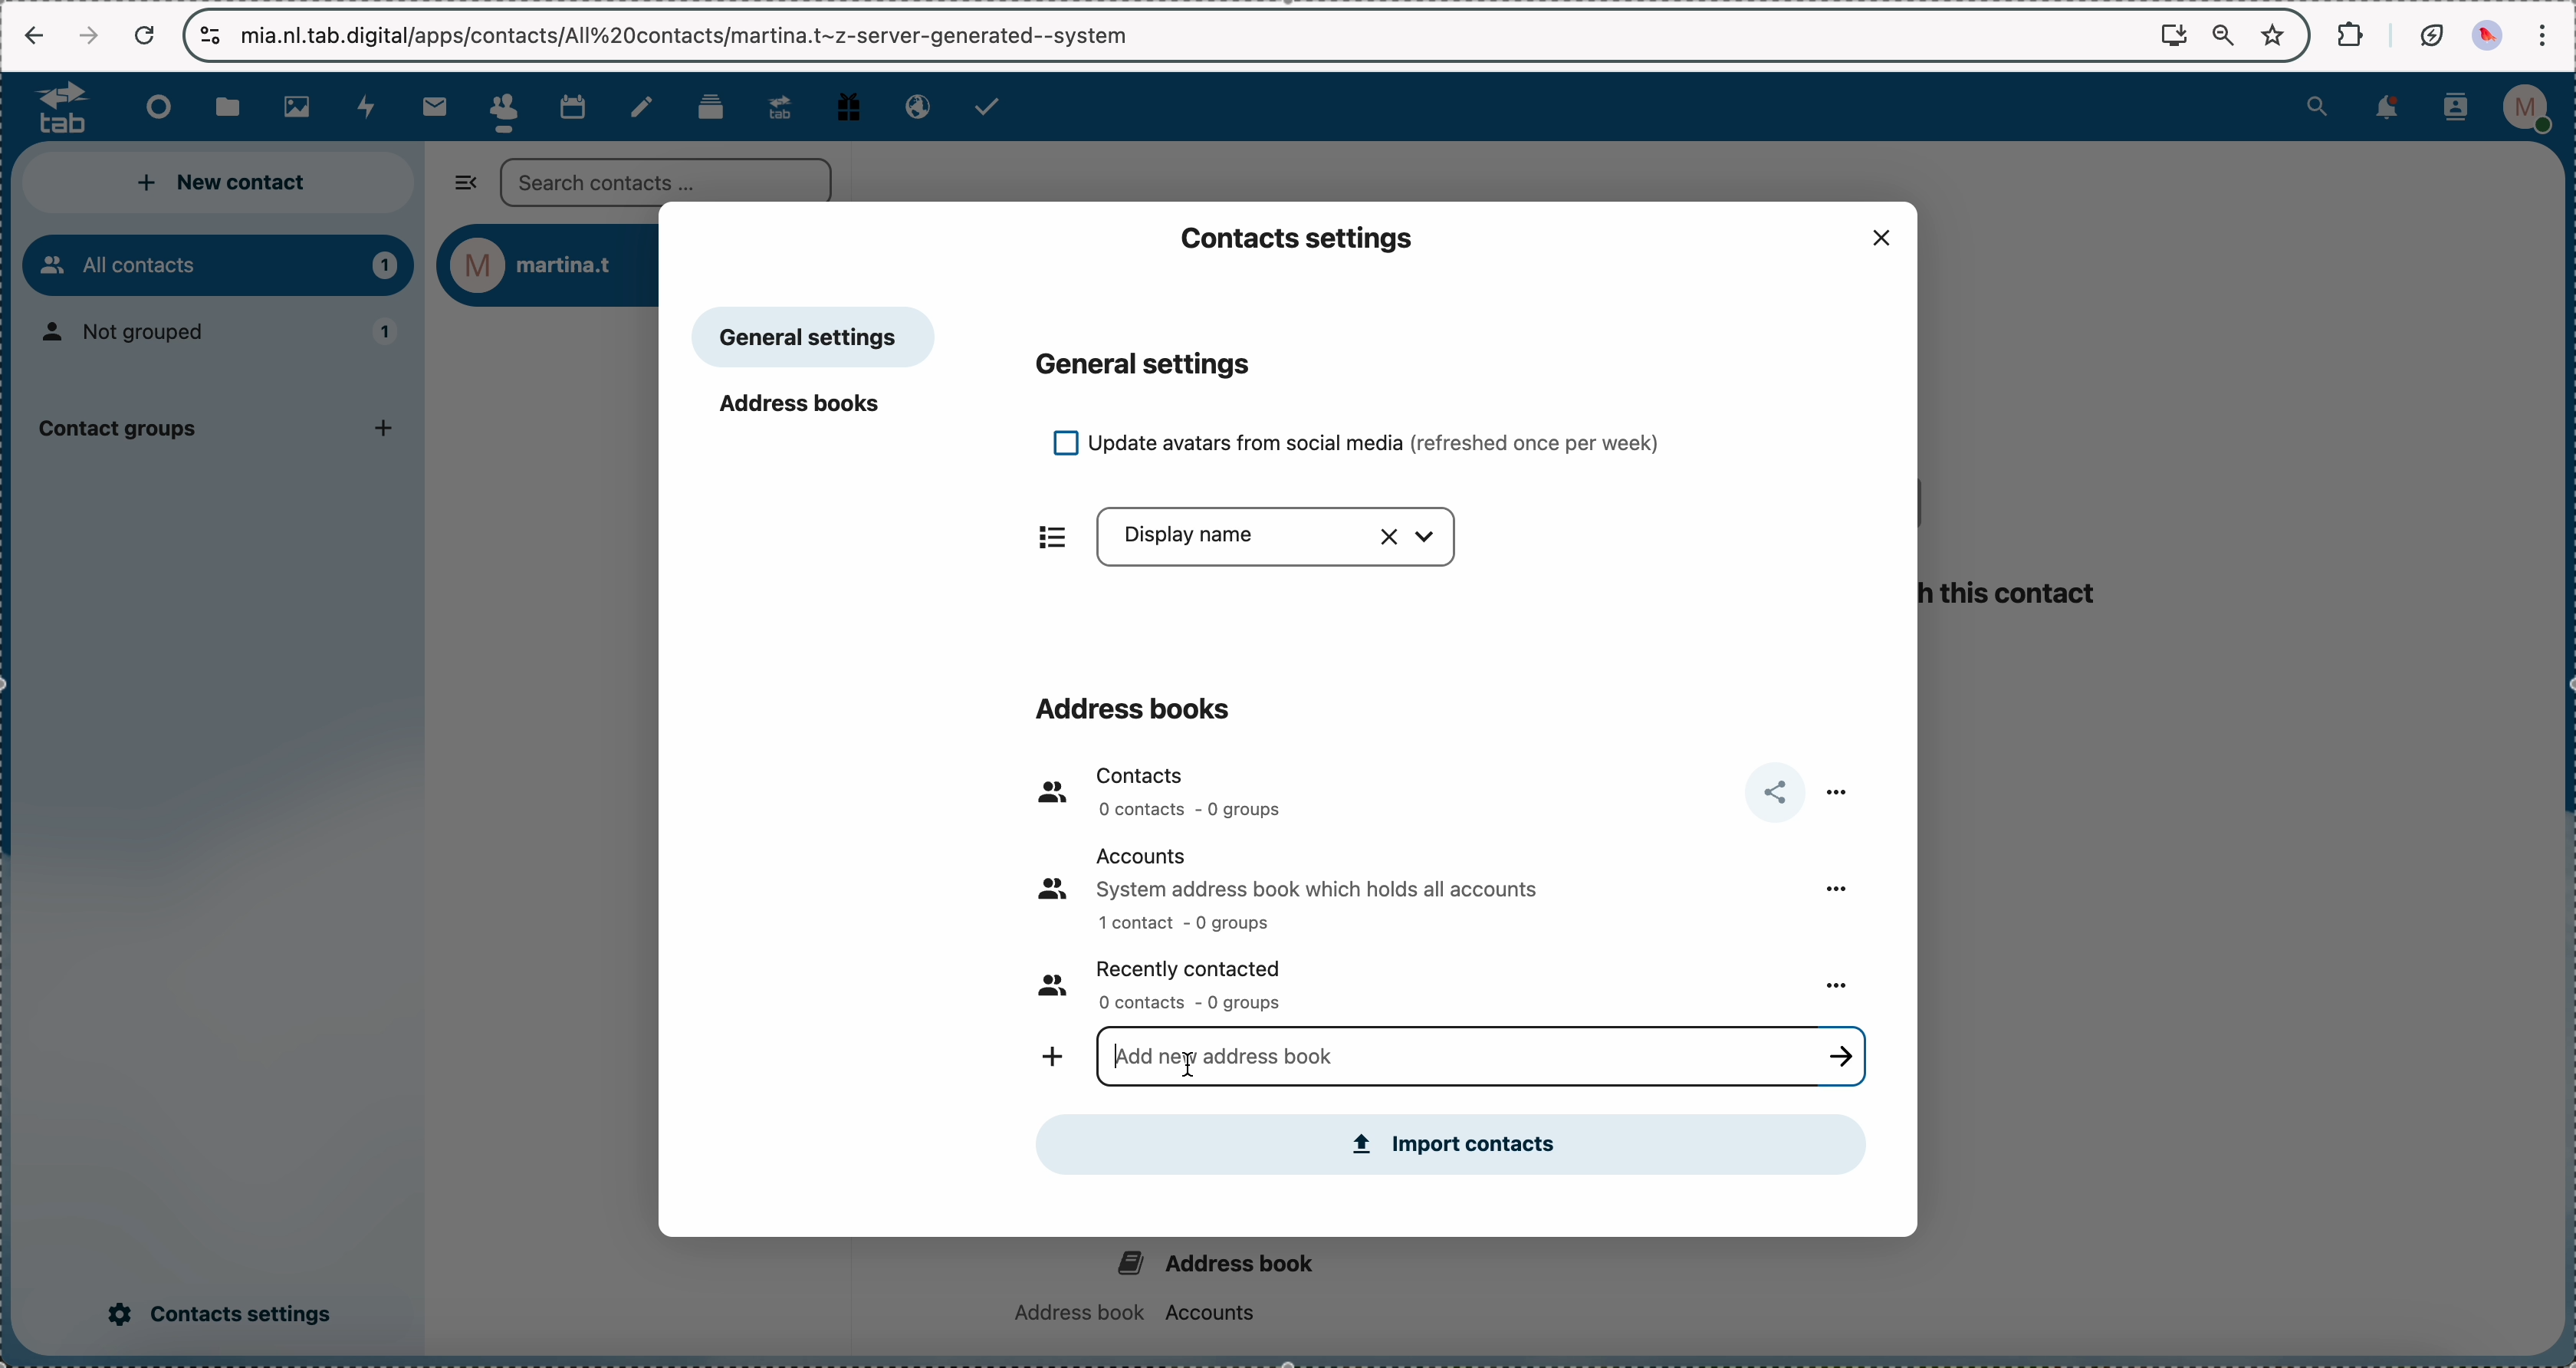 This screenshot has height=1368, width=2576. I want to click on close popup, so click(1877, 237).